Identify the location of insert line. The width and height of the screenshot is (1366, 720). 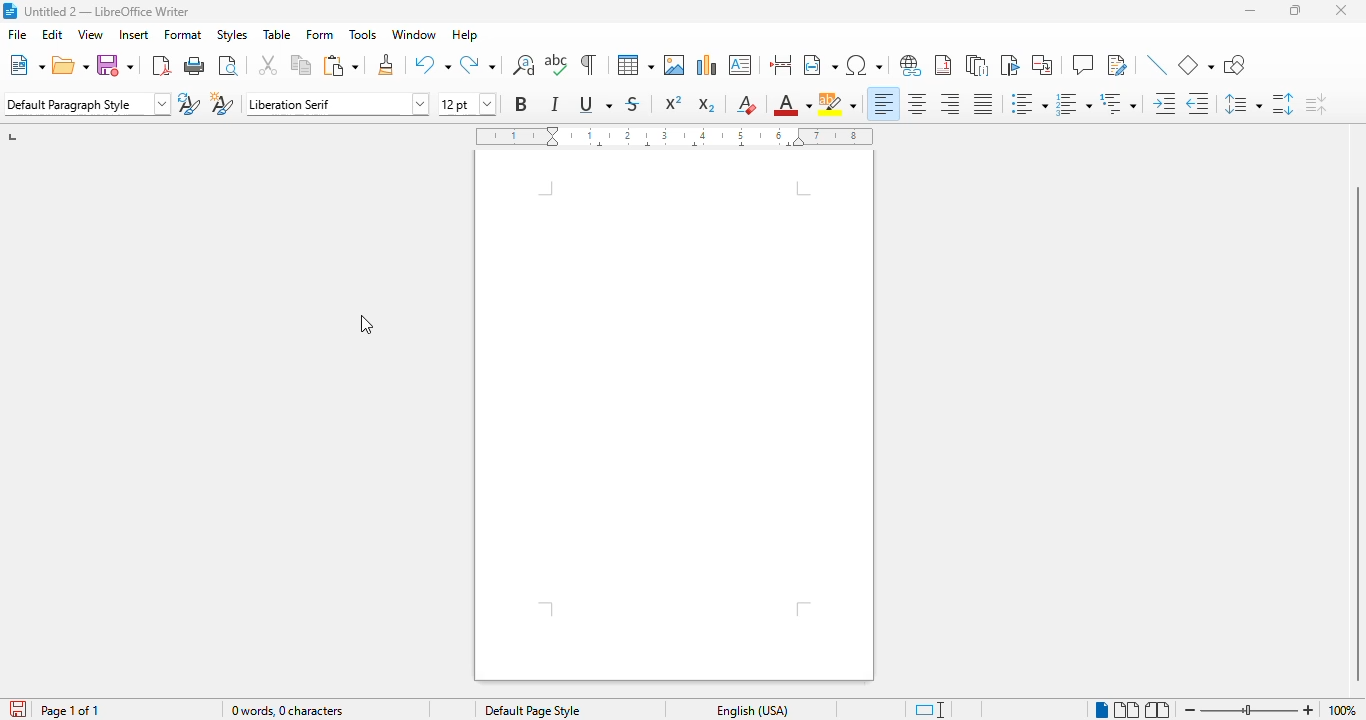
(1156, 64).